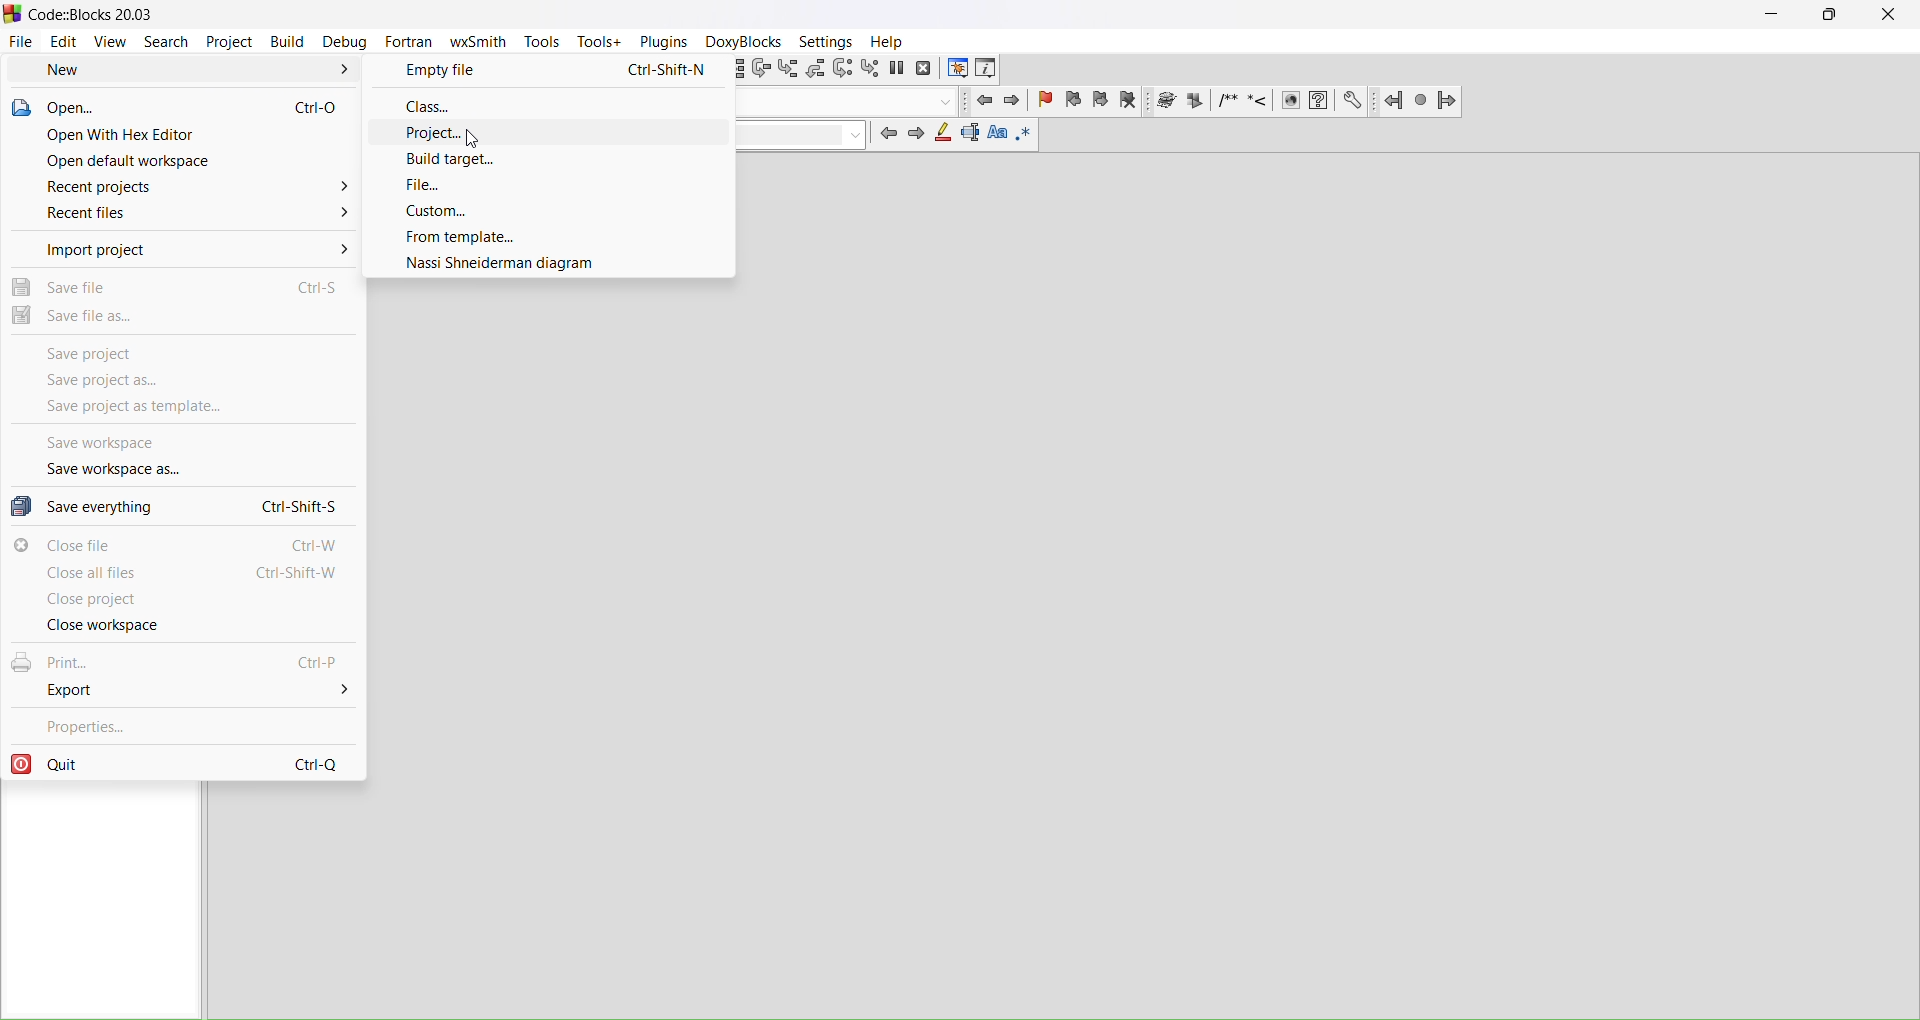 Image resolution: width=1920 pixels, height=1020 pixels. What do you see at coordinates (184, 407) in the screenshot?
I see `save project as template` at bounding box center [184, 407].